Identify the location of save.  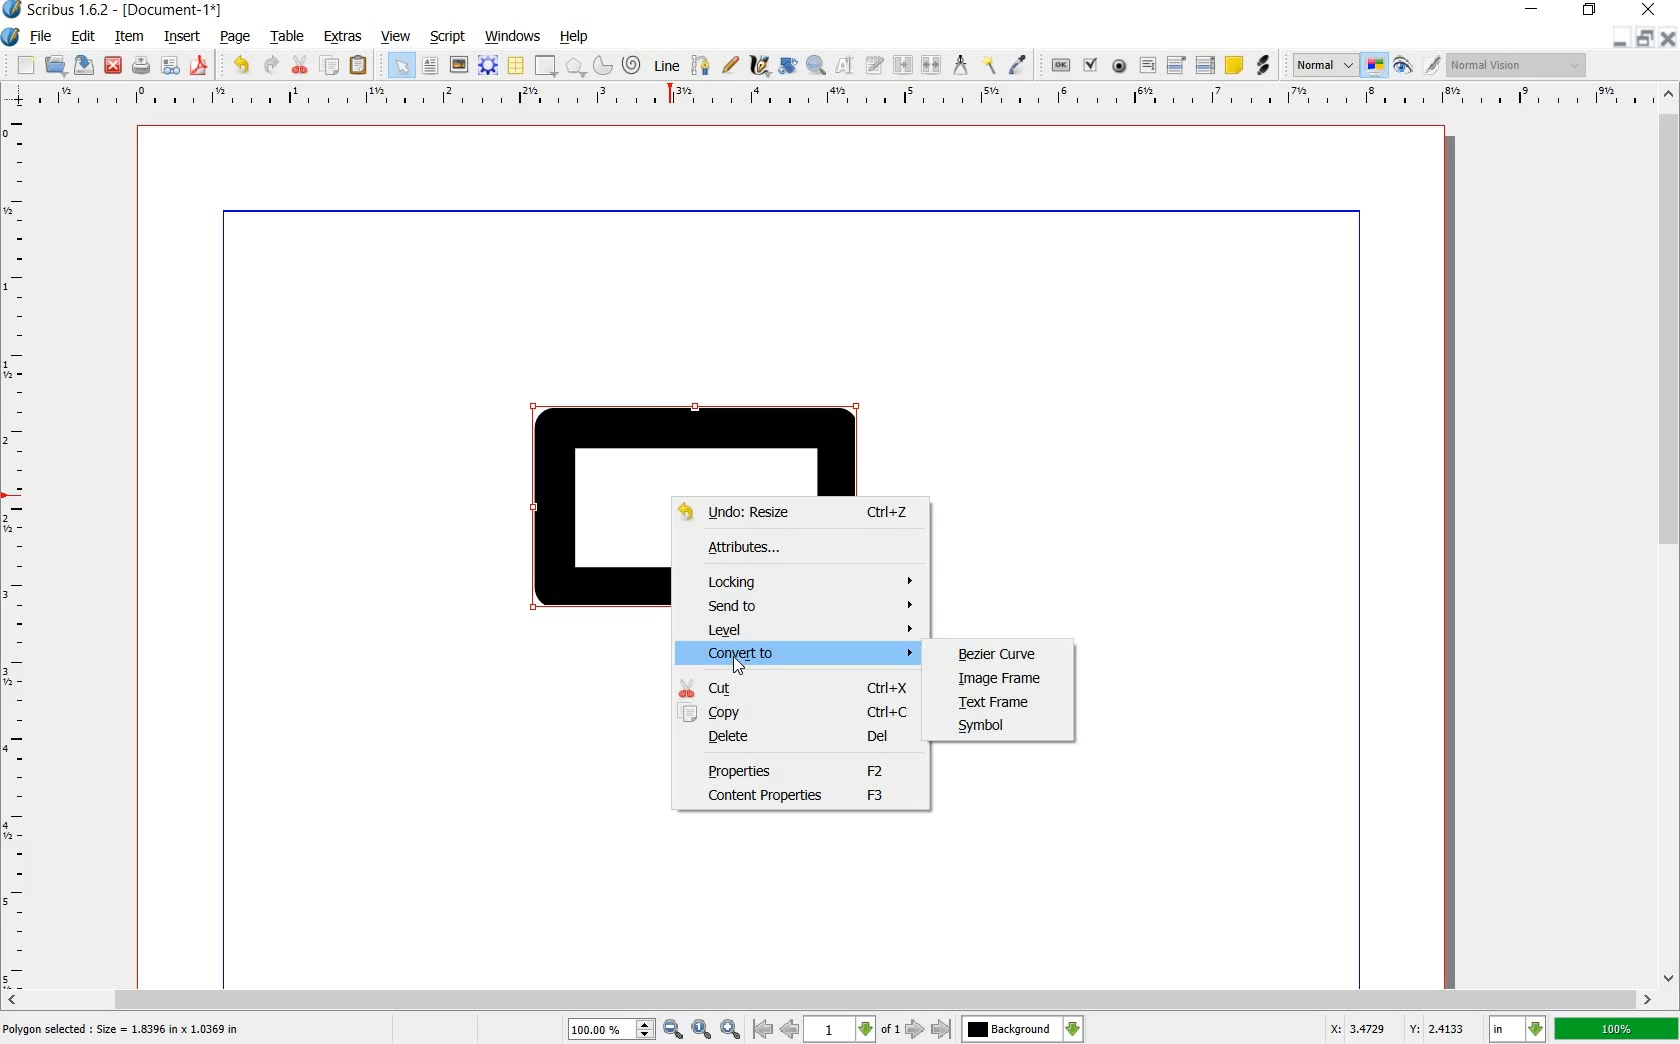
(84, 67).